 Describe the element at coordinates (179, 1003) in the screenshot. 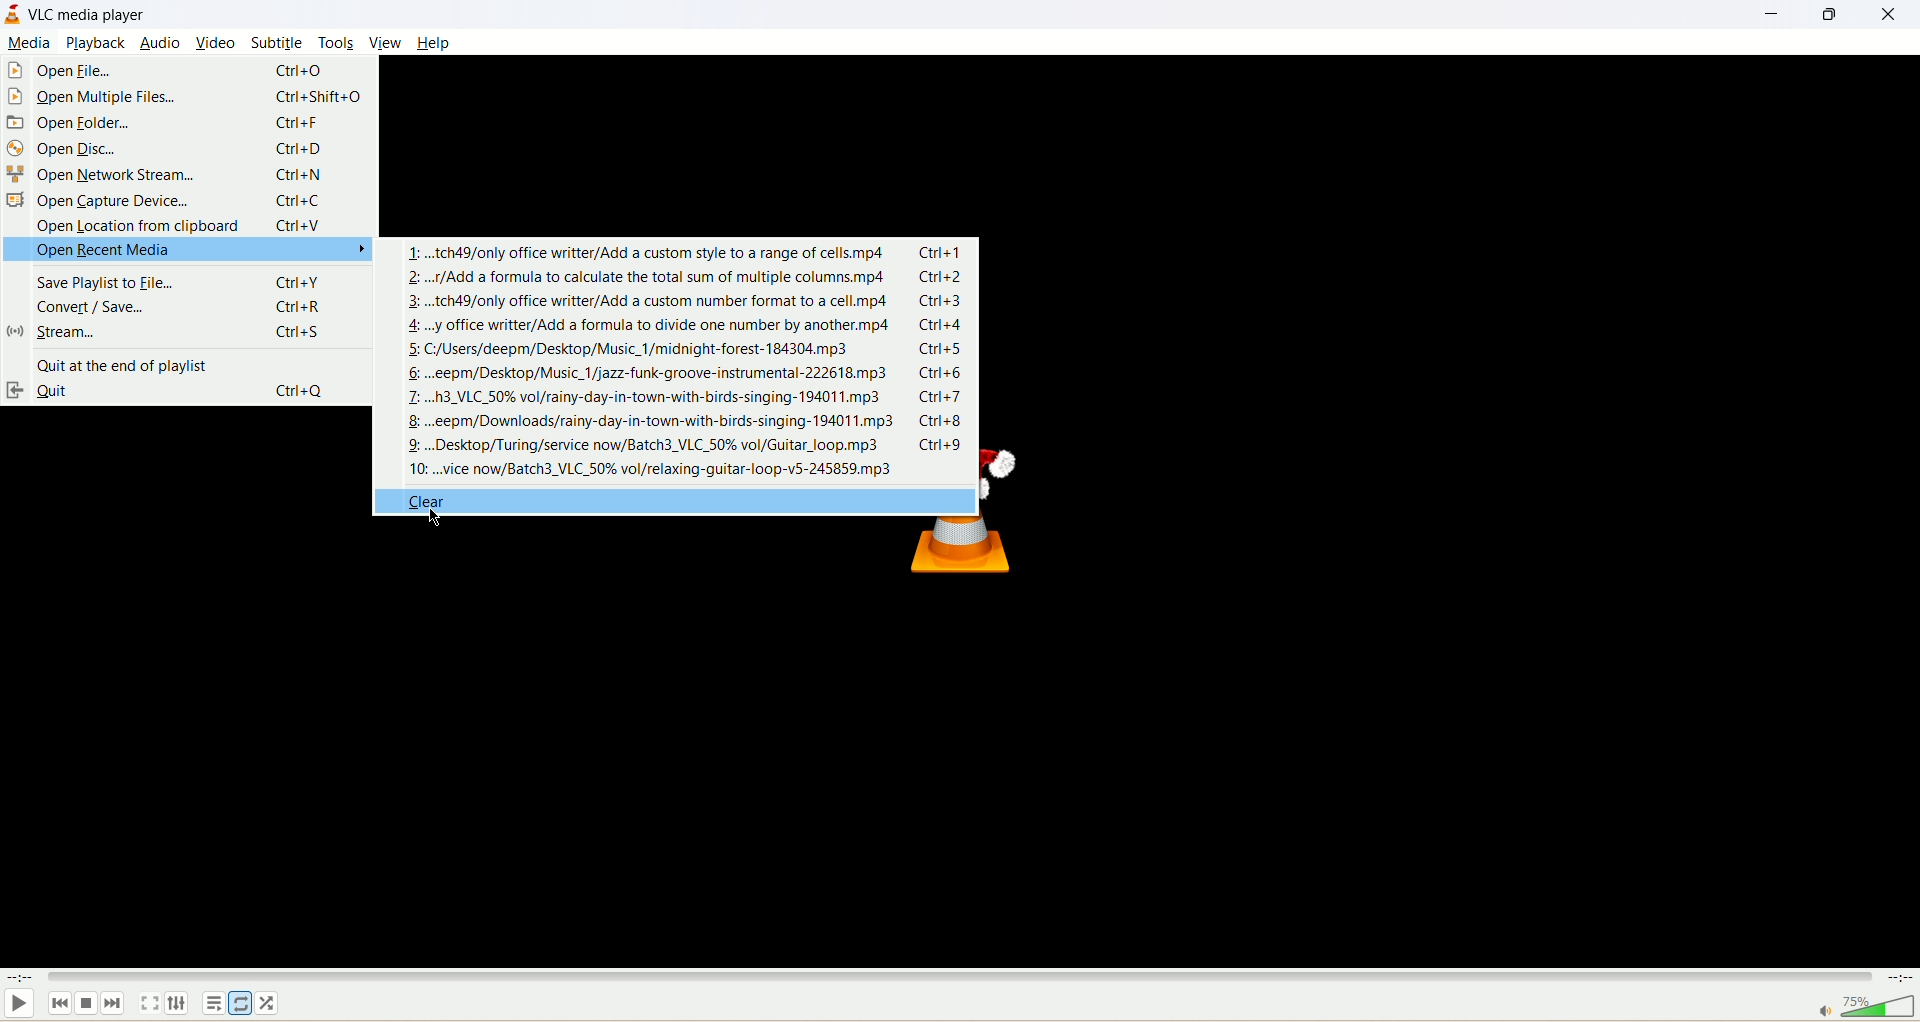

I see `audio/subtitle track option` at that location.